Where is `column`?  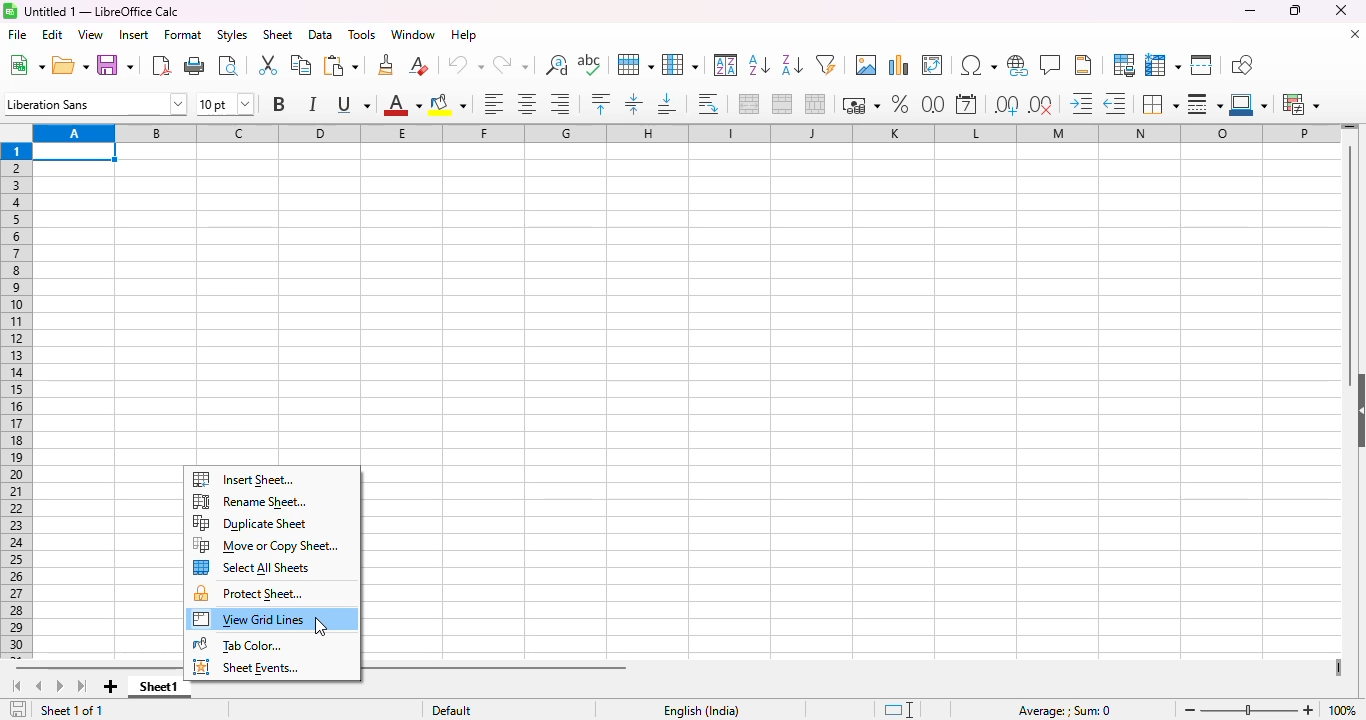
column is located at coordinates (680, 63).